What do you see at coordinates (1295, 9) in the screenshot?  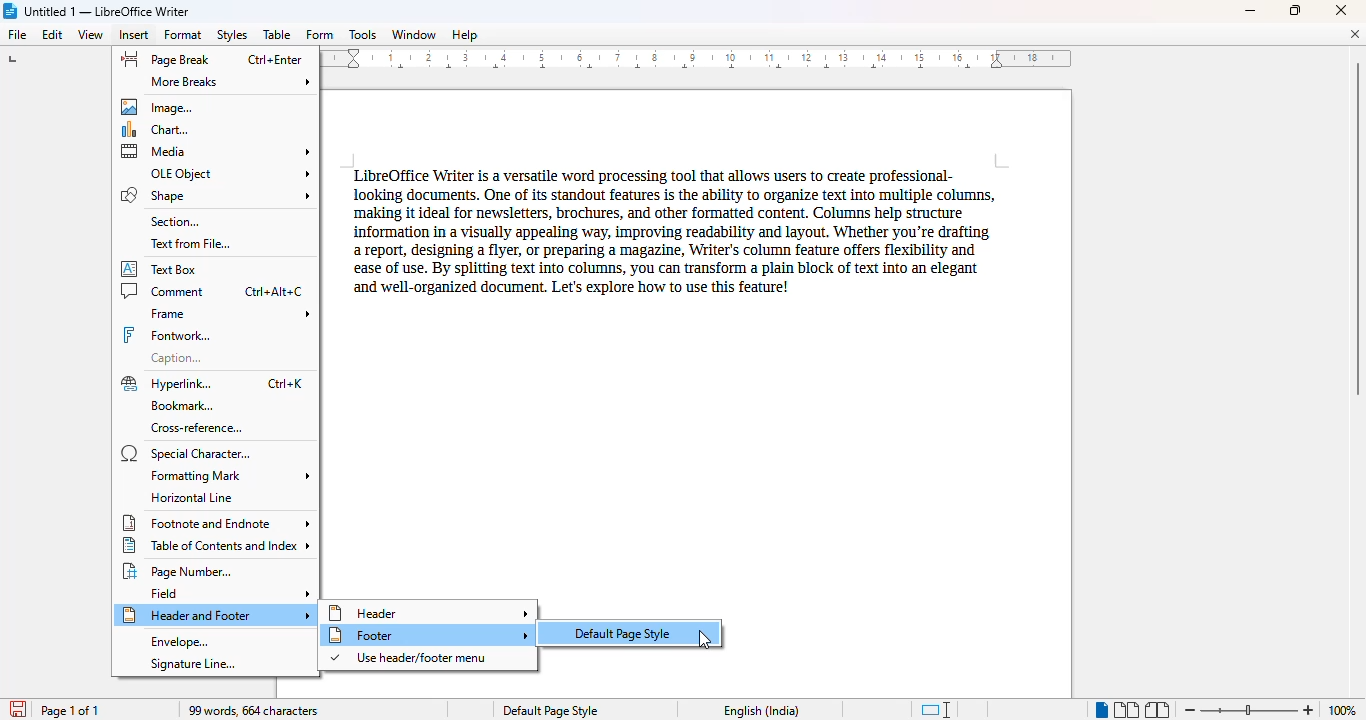 I see `maximize` at bounding box center [1295, 9].